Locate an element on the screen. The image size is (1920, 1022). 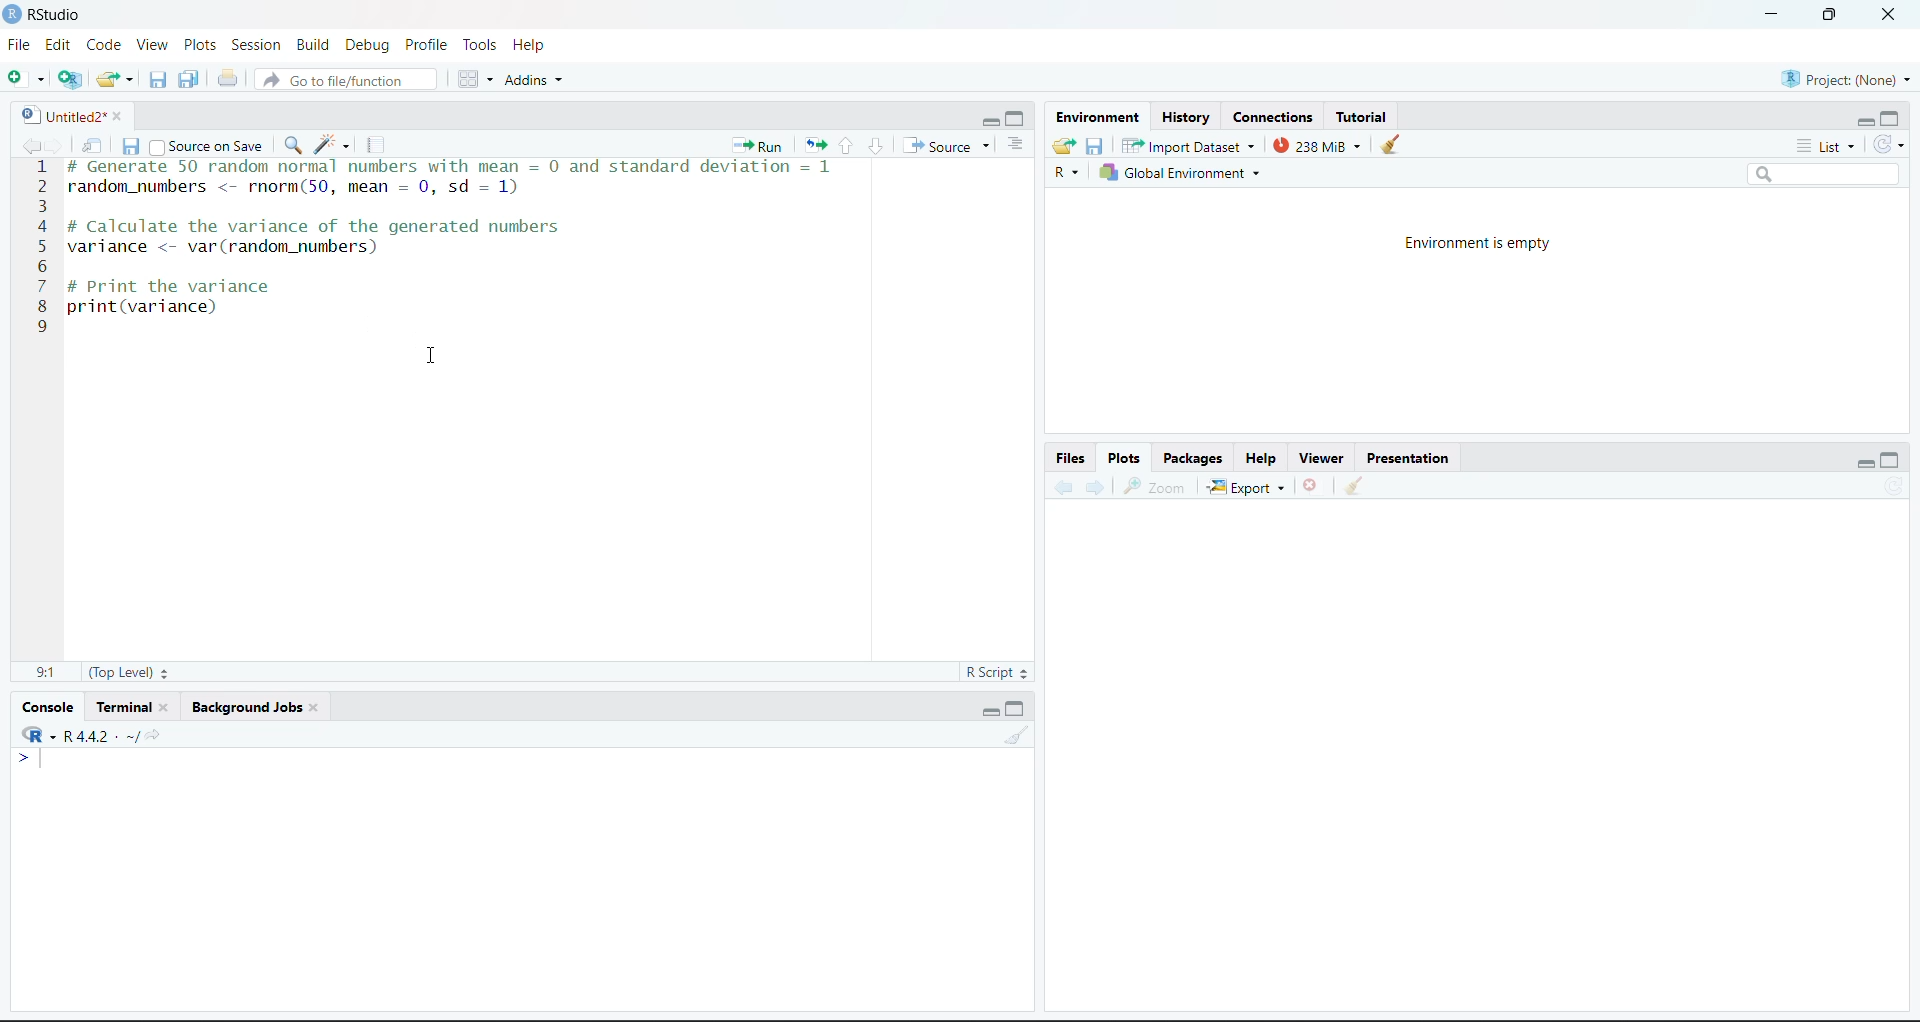
Packages is located at coordinates (1194, 458).